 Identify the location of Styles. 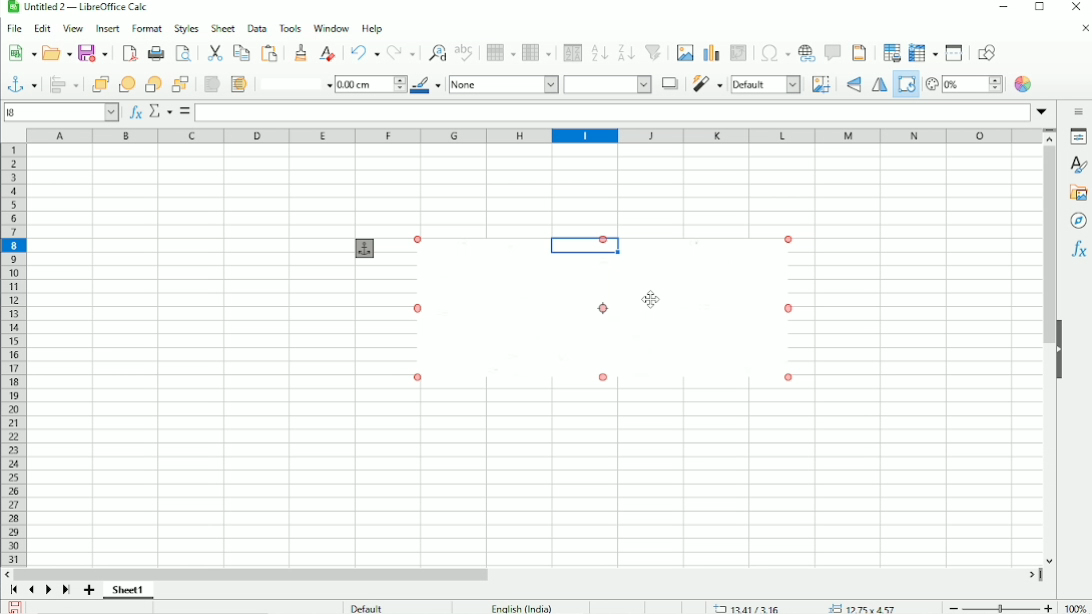
(185, 28).